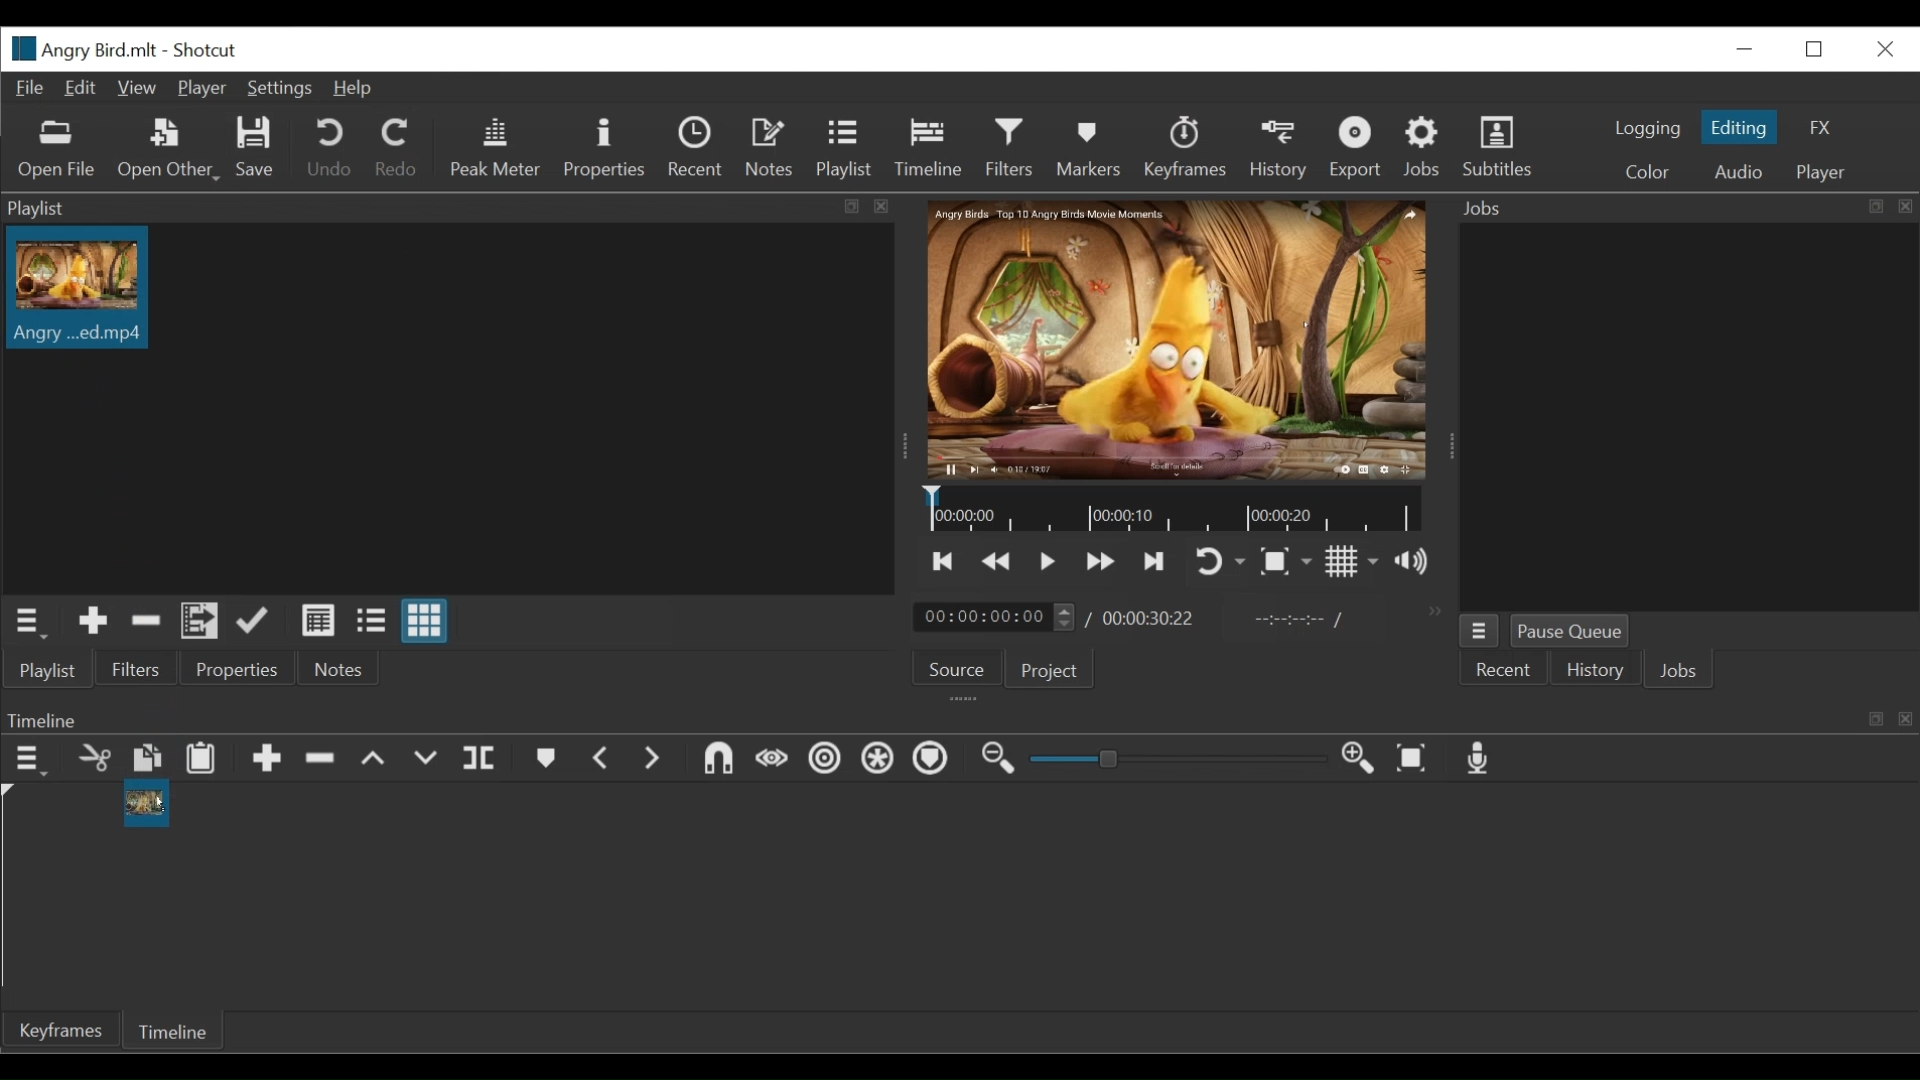 Image resolution: width=1920 pixels, height=1080 pixels. What do you see at coordinates (253, 620) in the screenshot?
I see `Update` at bounding box center [253, 620].